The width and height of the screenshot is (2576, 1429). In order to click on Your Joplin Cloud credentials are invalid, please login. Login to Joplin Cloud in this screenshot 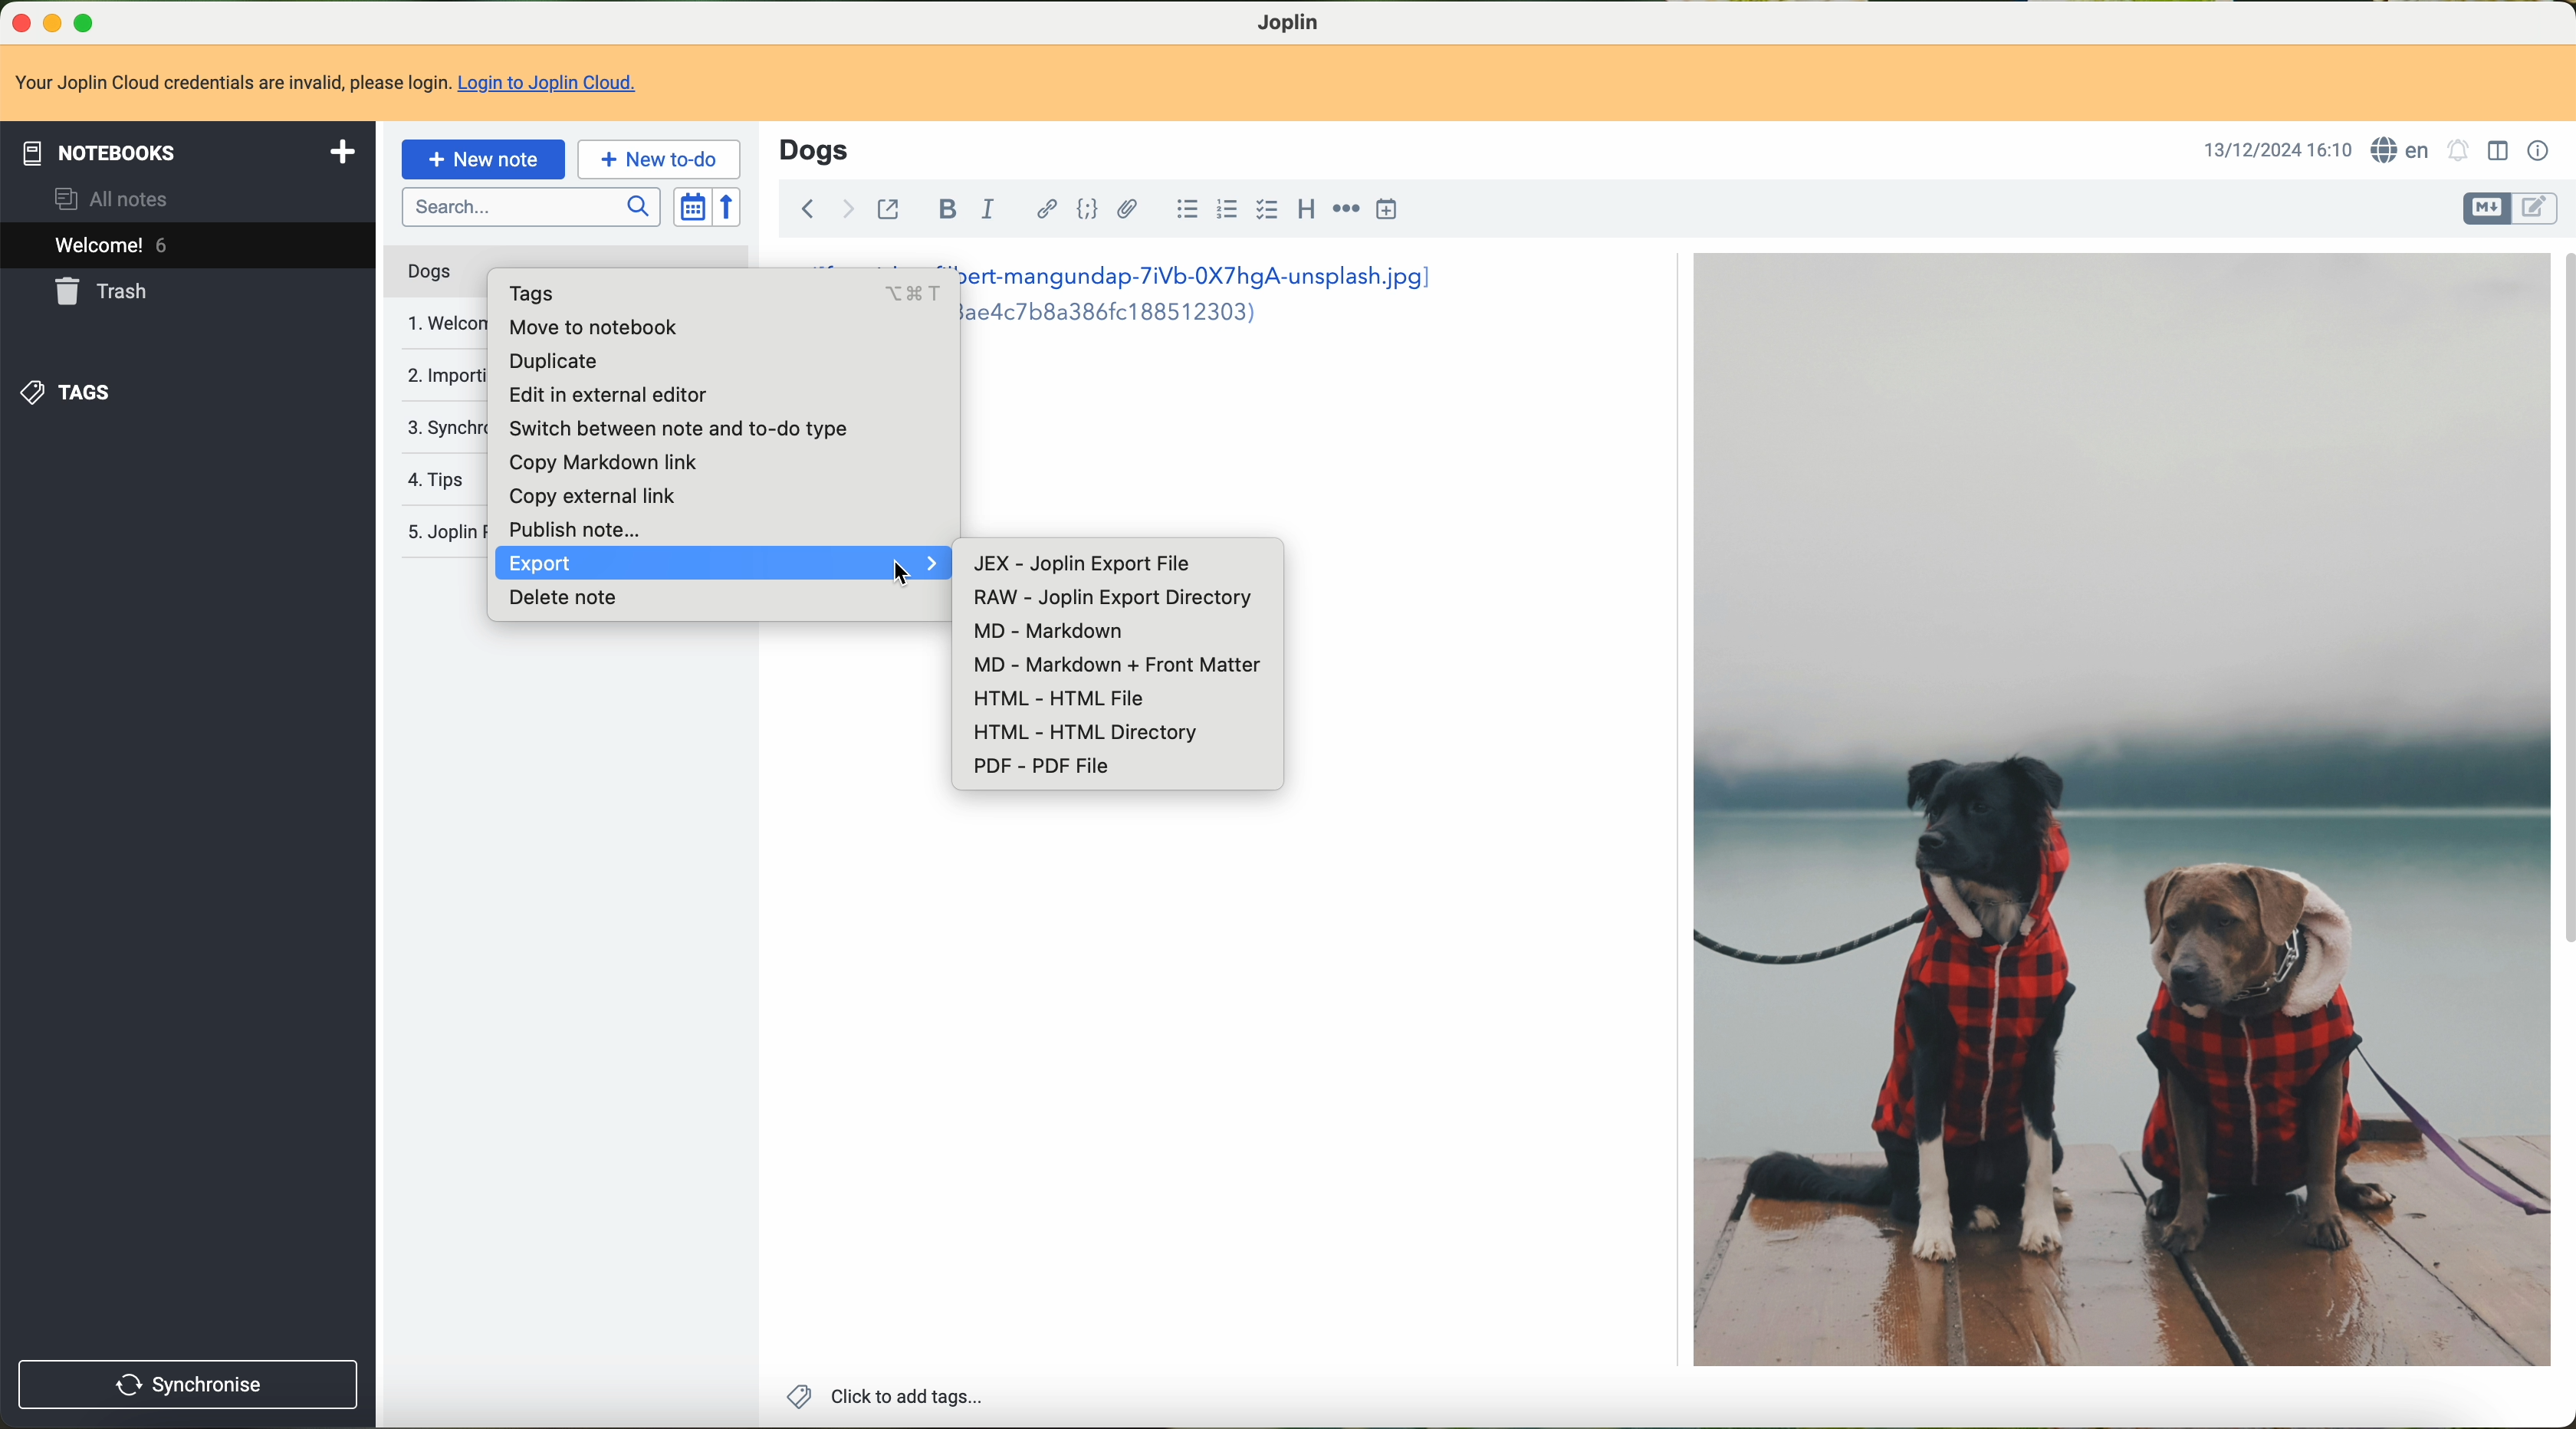, I will do `click(335, 85)`.